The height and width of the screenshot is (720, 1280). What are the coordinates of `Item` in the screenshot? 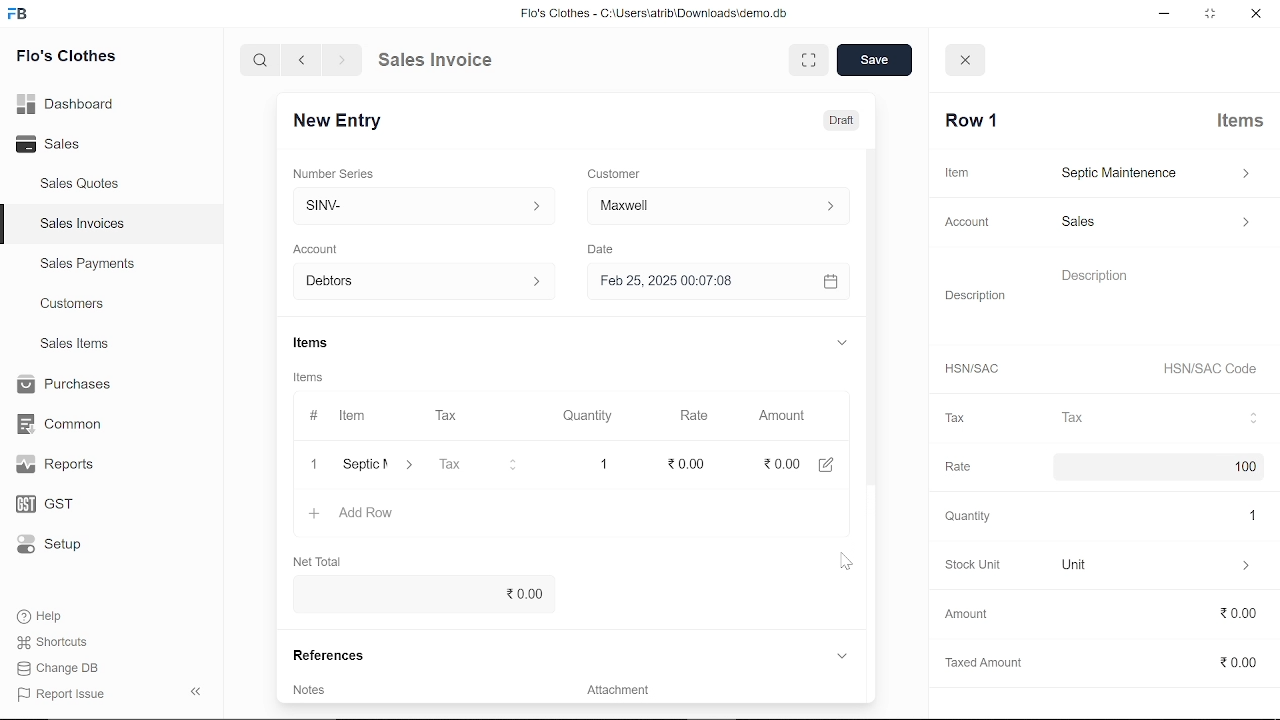 It's located at (956, 172).